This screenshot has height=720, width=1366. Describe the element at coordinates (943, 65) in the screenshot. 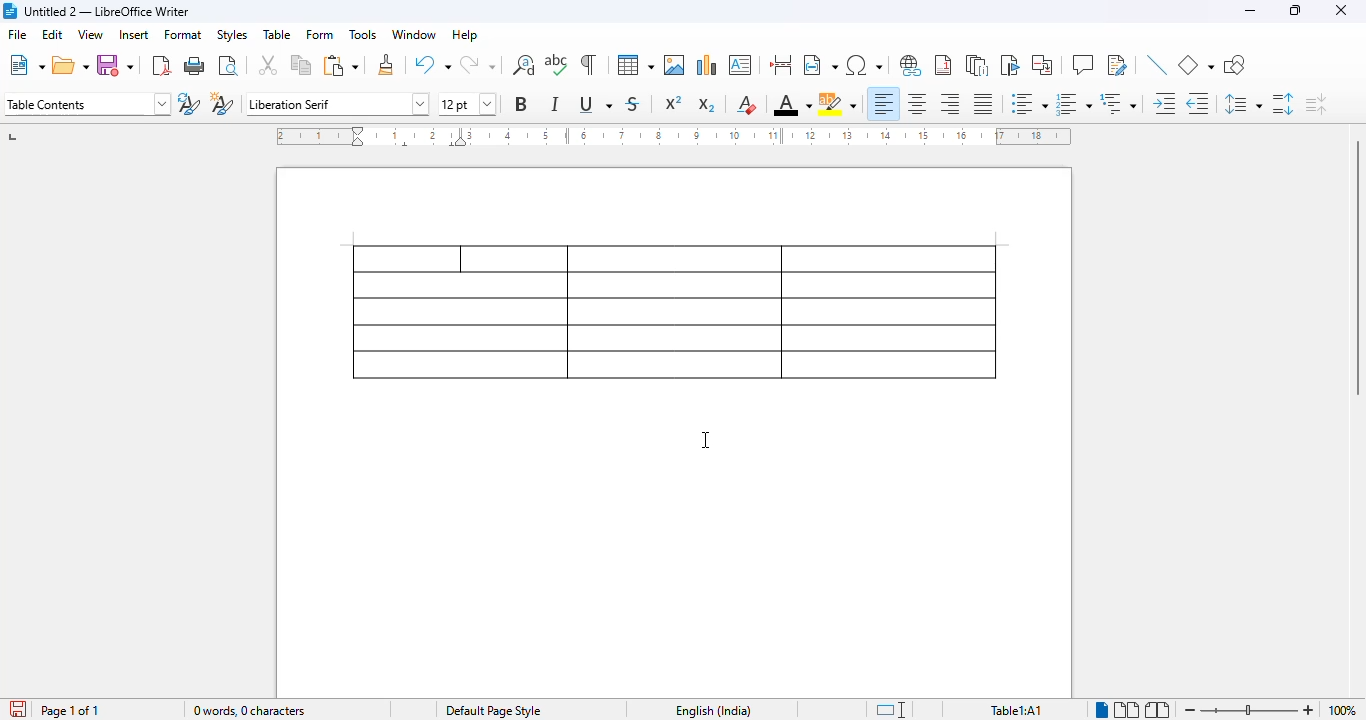

I see `insert footnote` at that location.